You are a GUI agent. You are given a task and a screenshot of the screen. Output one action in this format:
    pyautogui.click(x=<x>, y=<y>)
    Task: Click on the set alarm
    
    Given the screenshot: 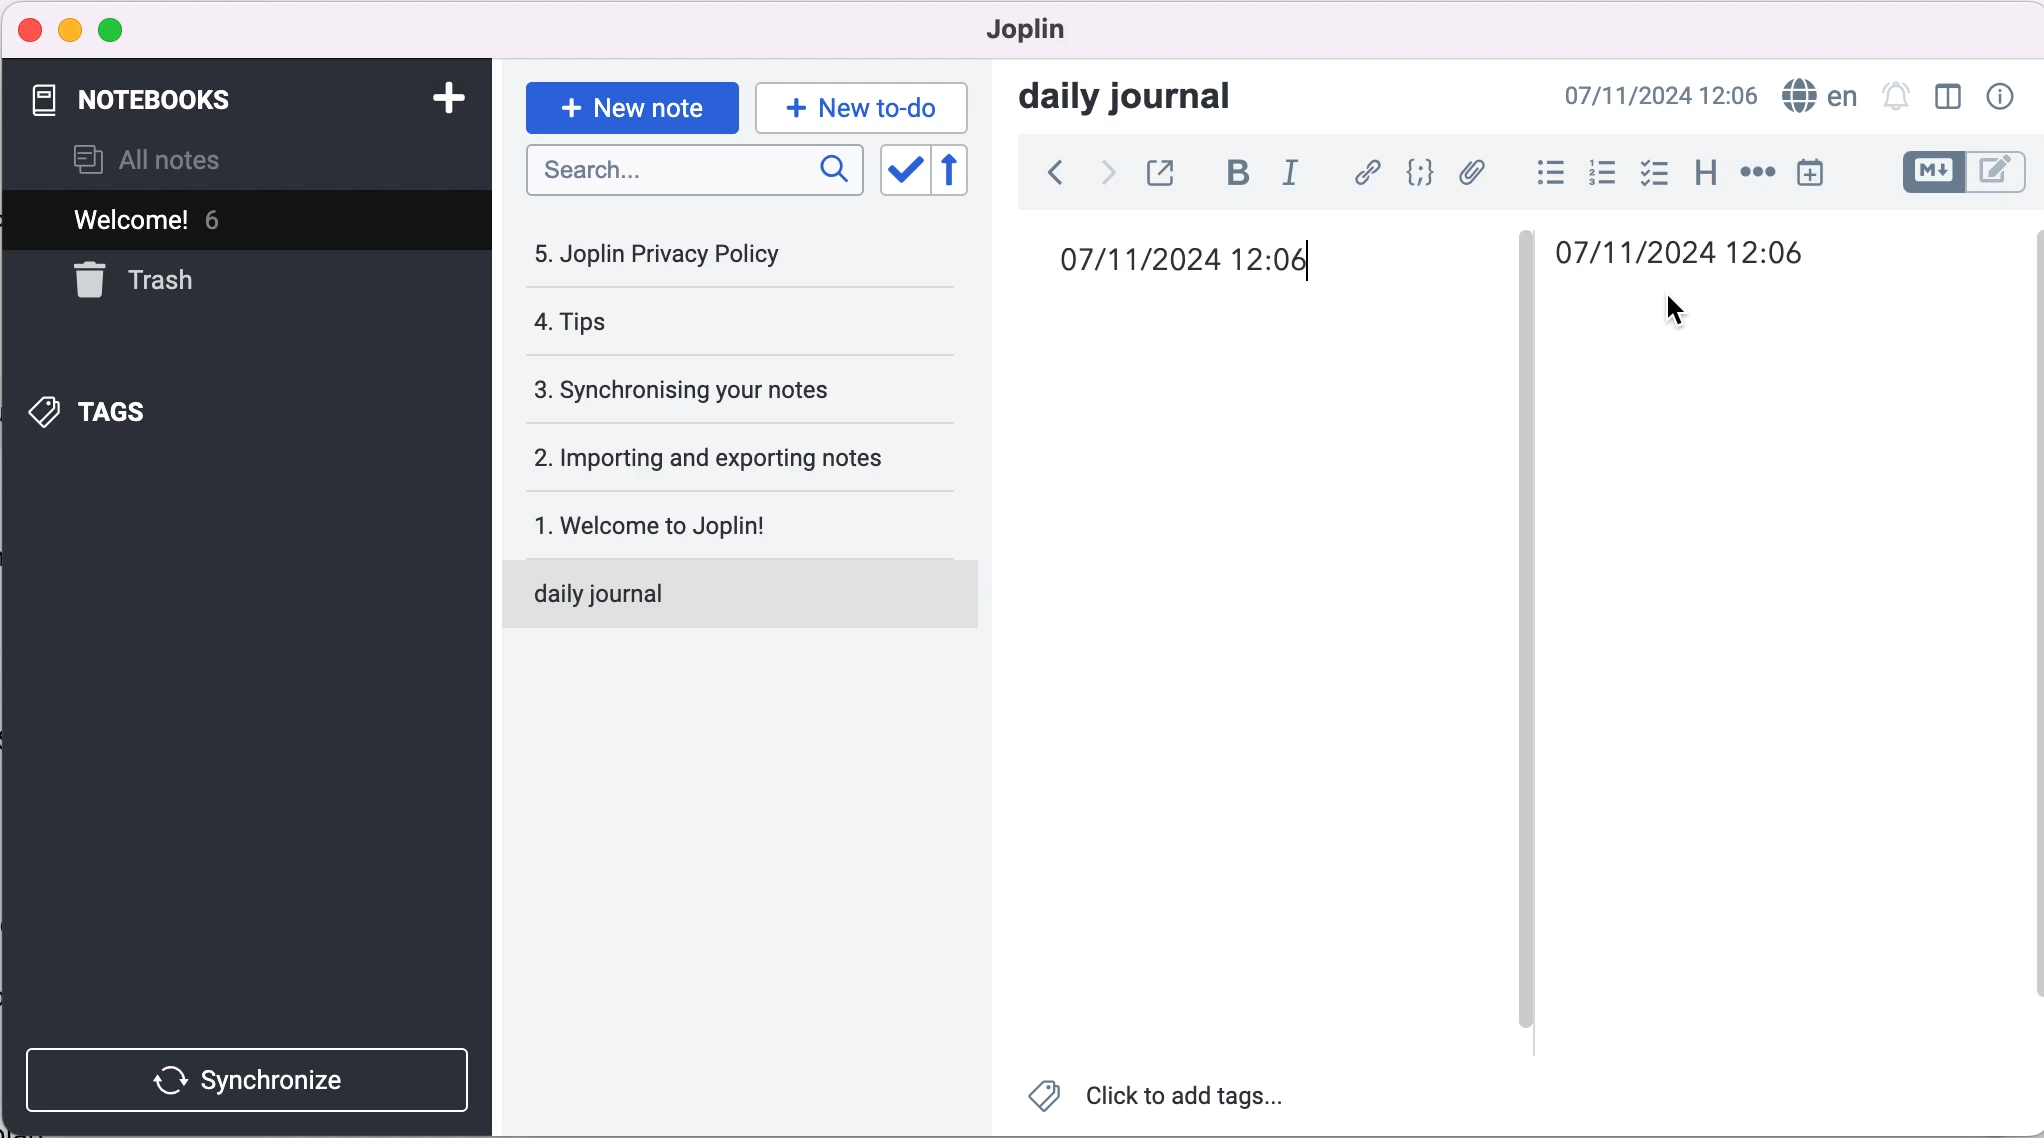 What is the action you would take?
    pyautogui.click(x=1893, y=100)
    